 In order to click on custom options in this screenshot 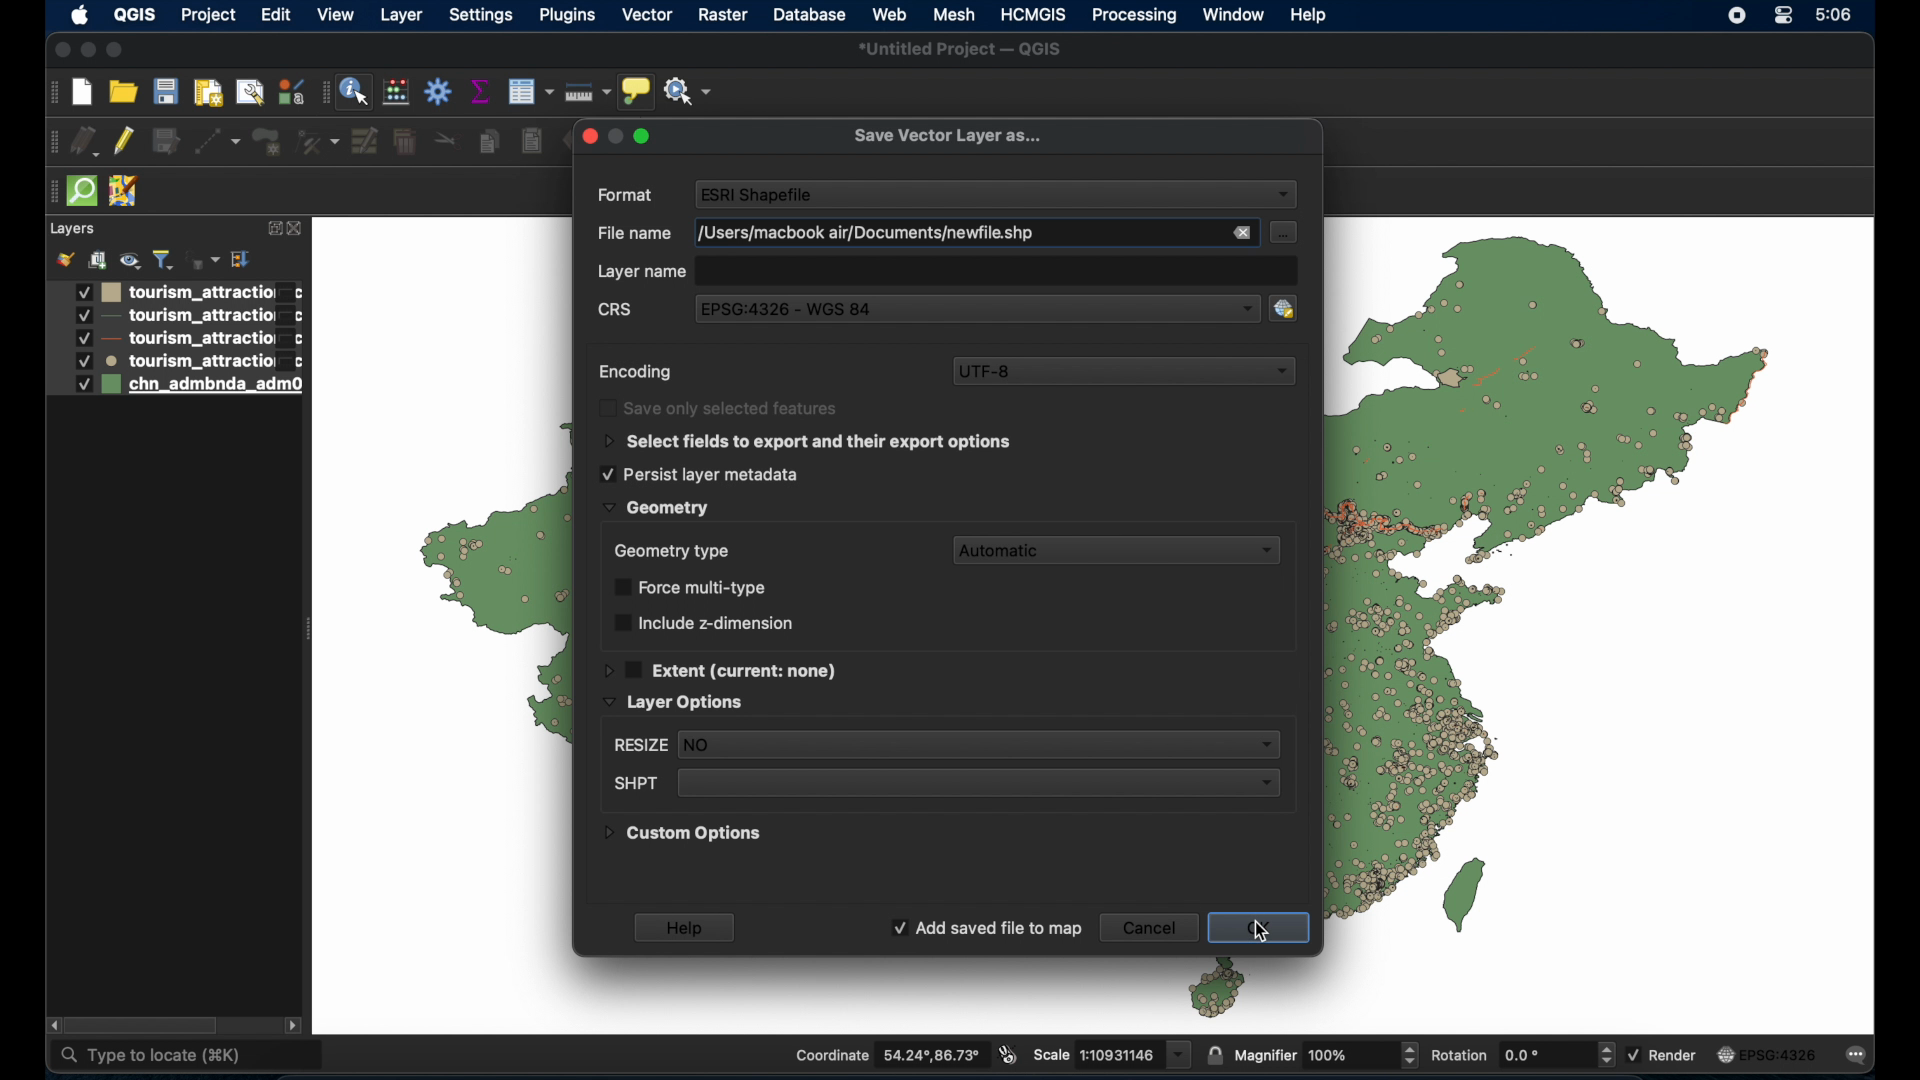, I will do `click(684, 837)`.